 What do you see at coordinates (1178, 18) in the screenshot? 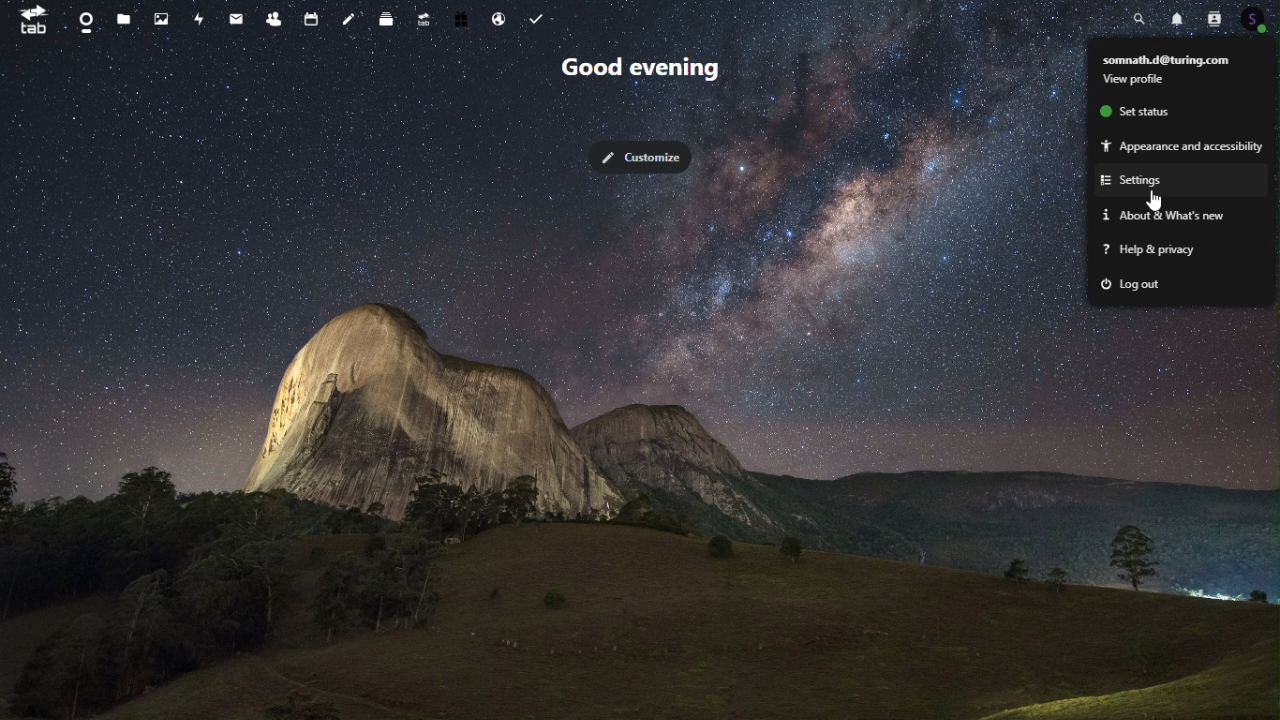
I see `notification` at bounding box center [1178, 18].